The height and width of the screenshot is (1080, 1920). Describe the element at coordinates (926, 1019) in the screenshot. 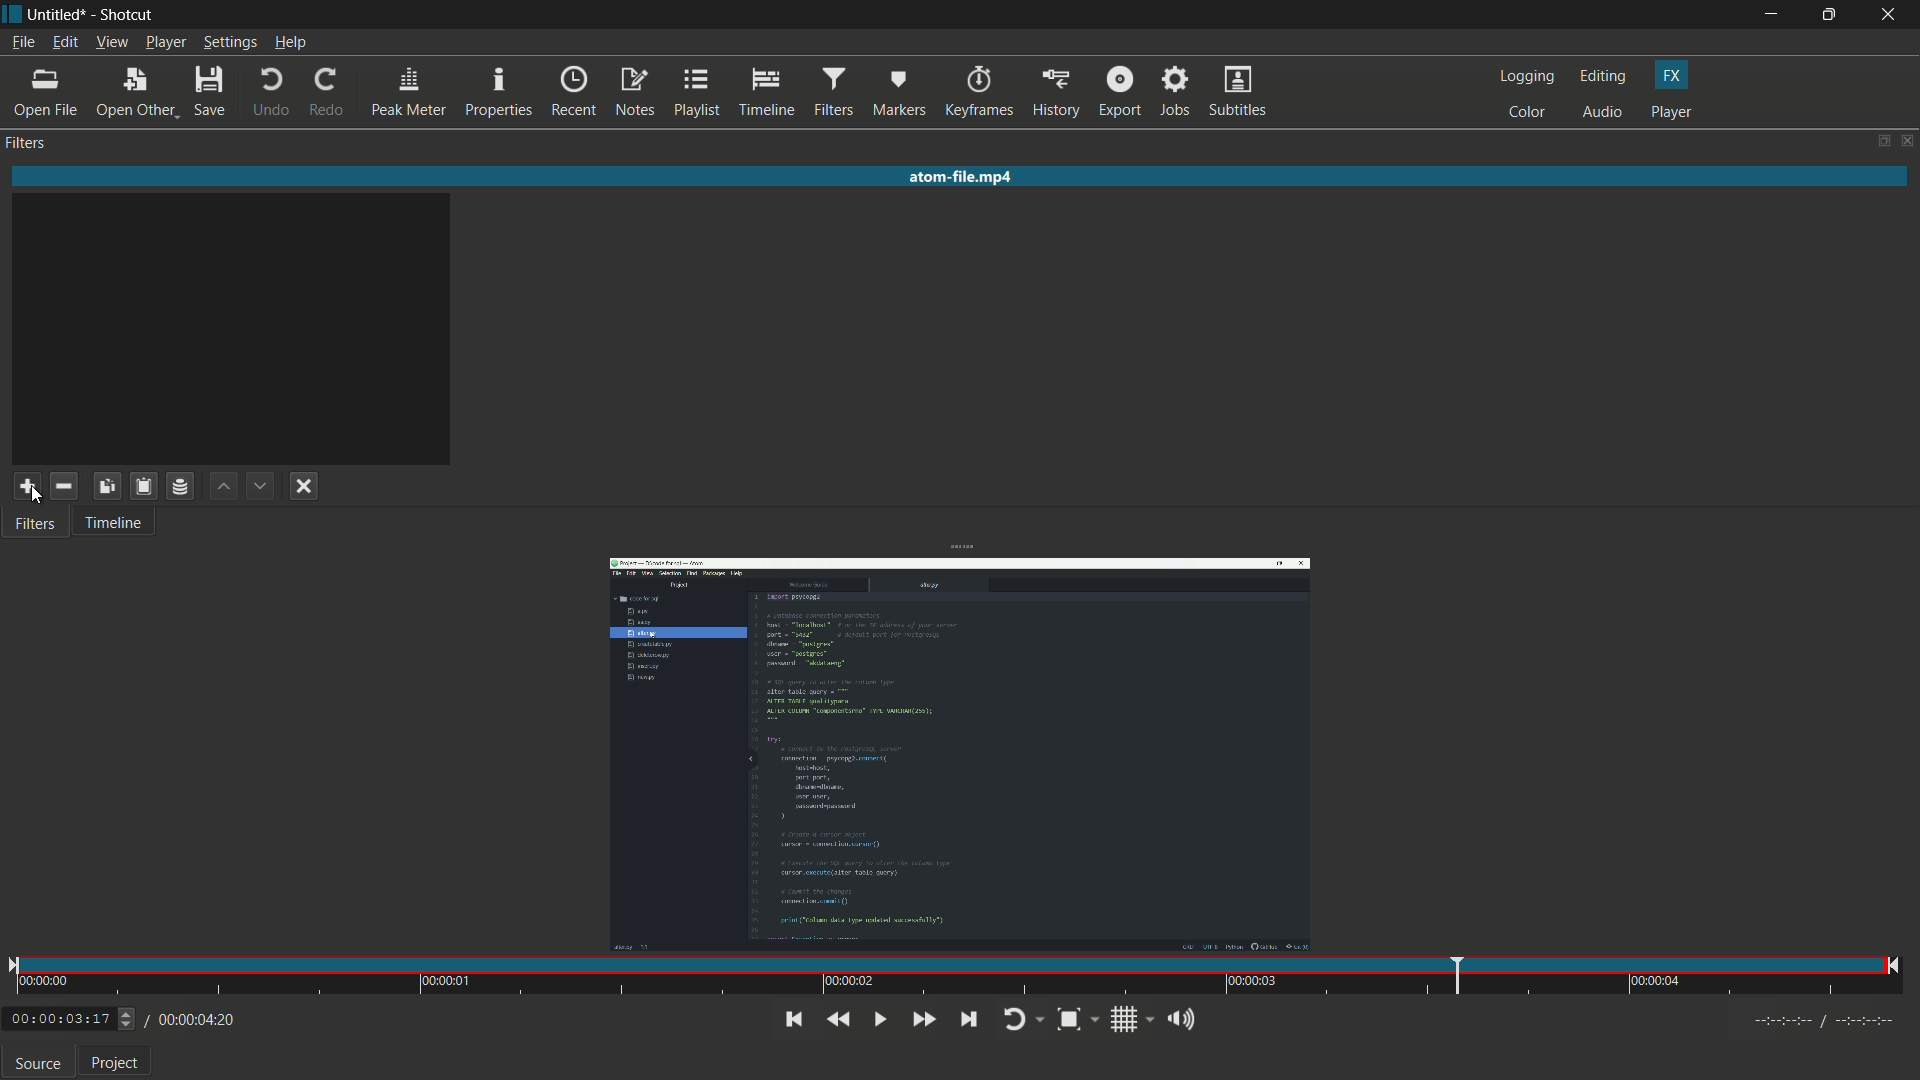

I see `quickly play forward` at that location.